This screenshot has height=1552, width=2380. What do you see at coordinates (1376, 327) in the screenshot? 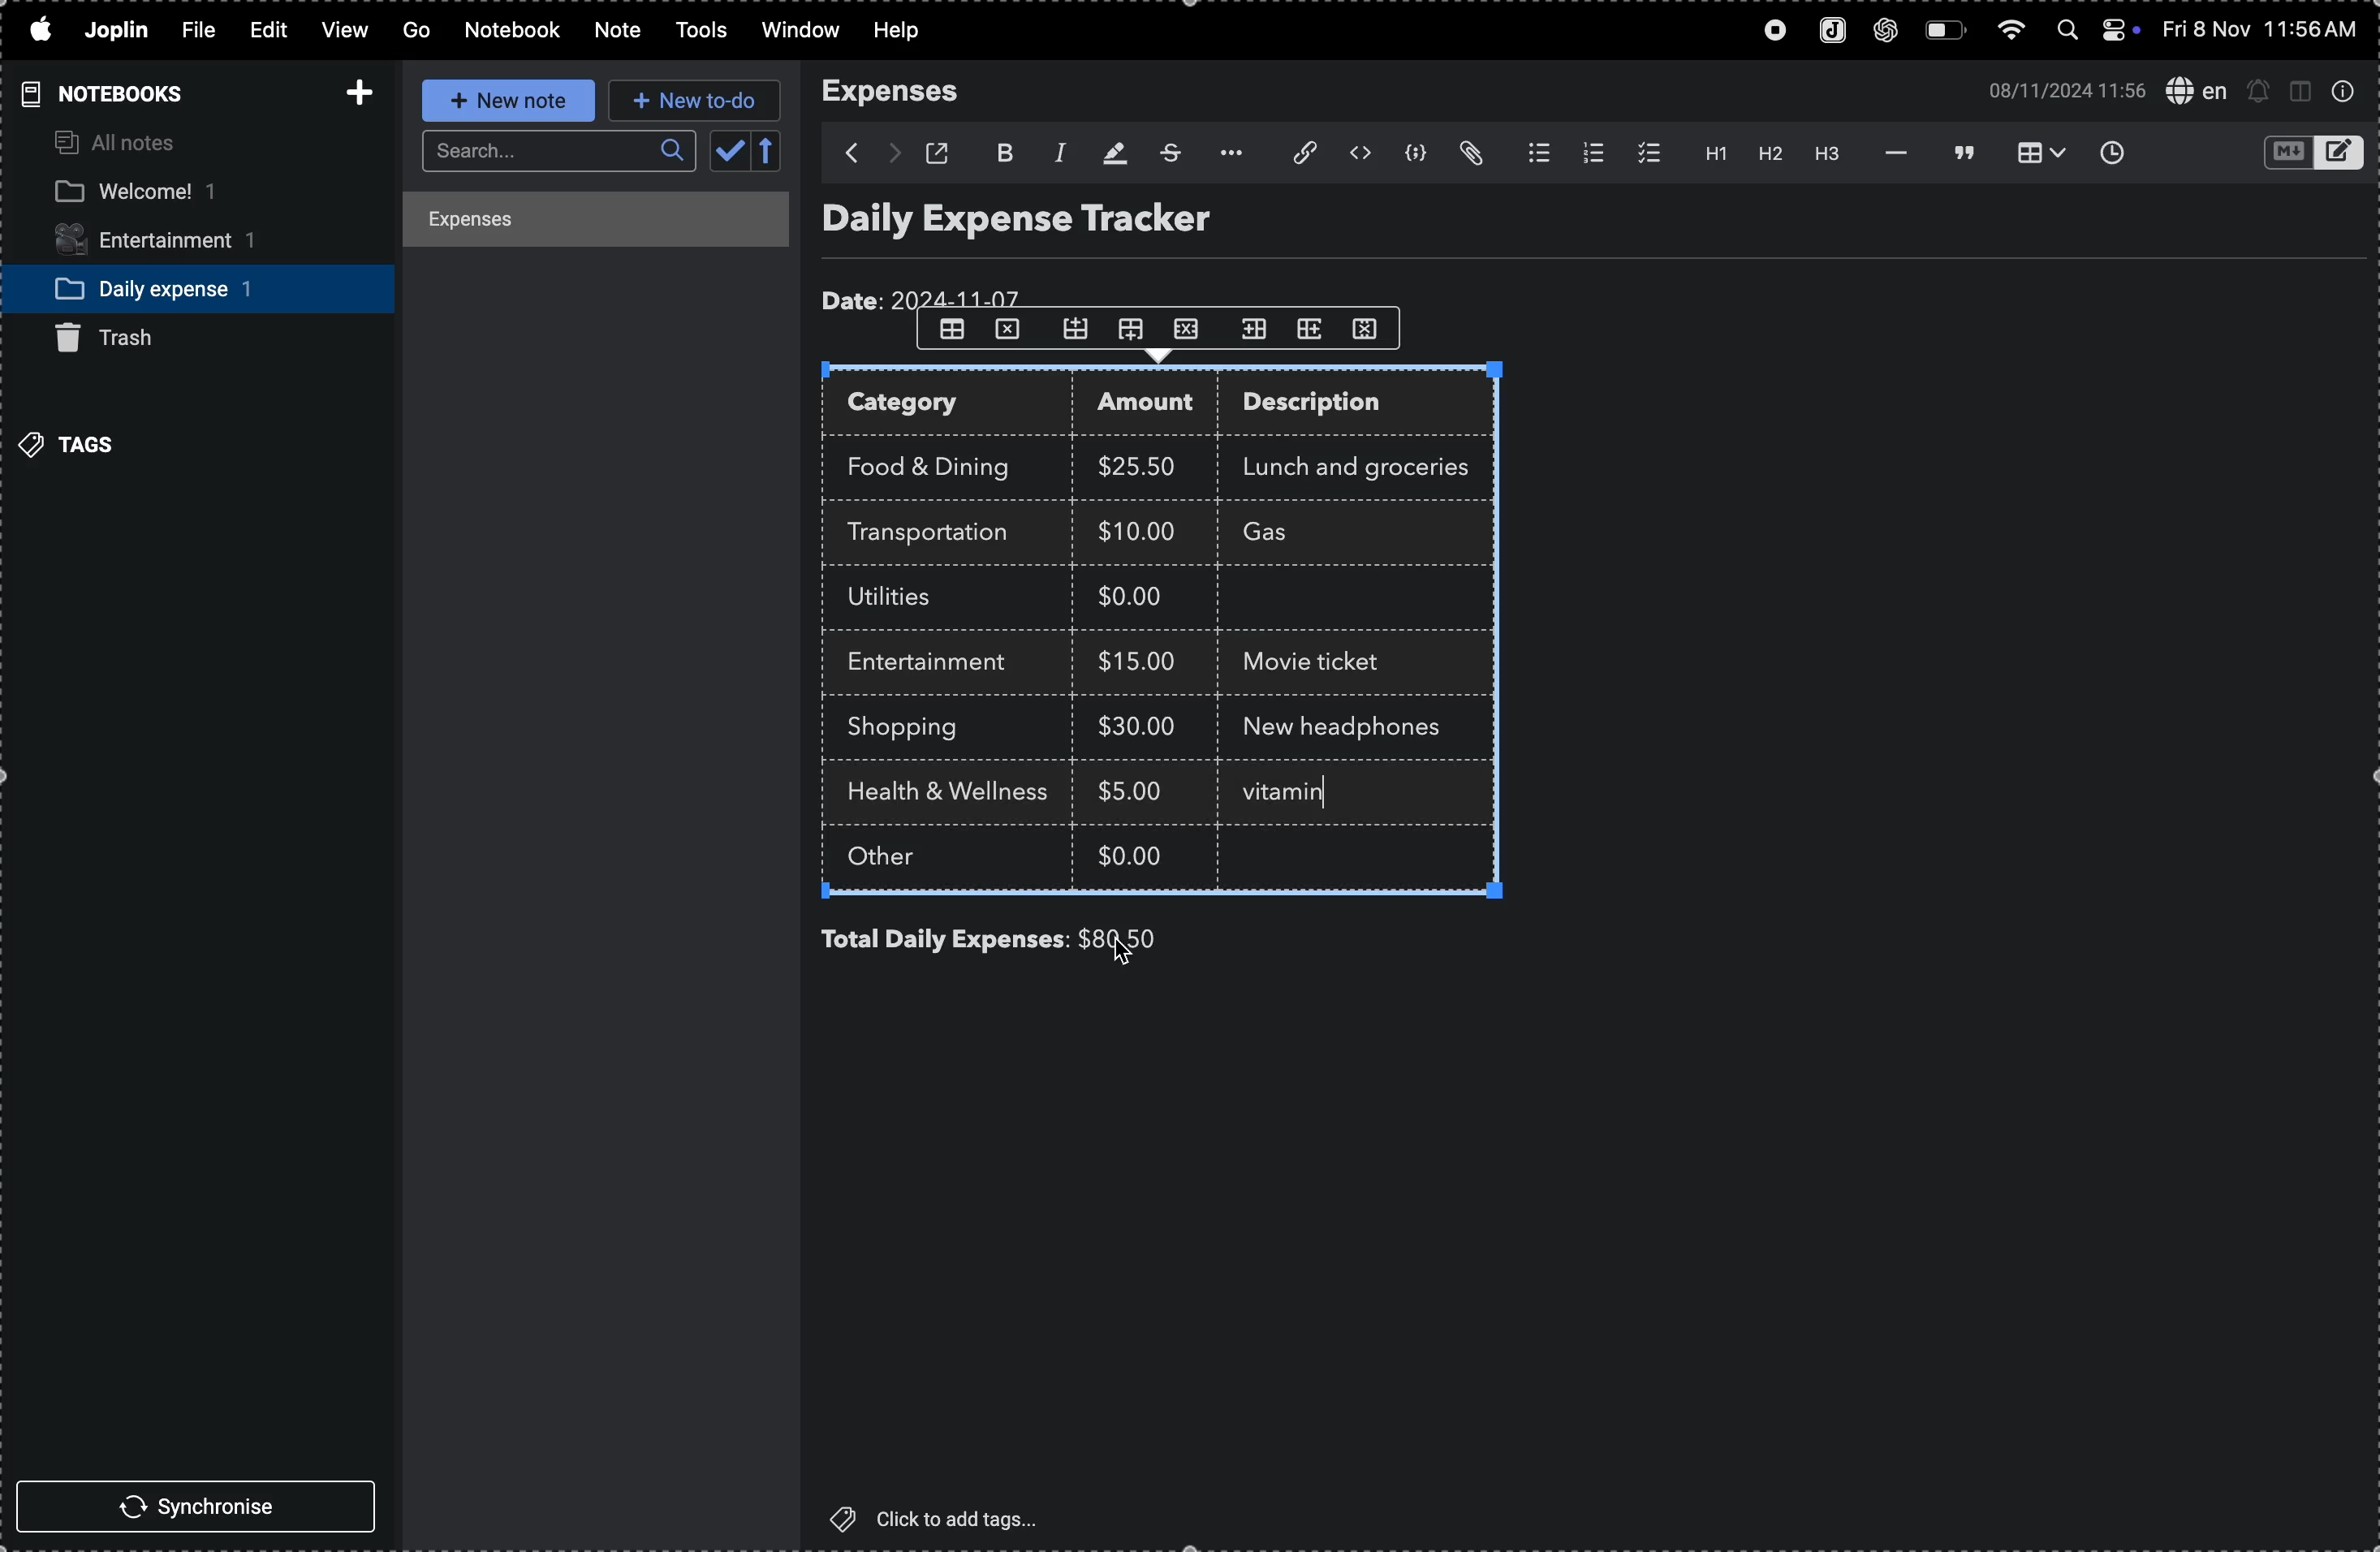
I see `delete coloumn` at bounding box center [1376, 327].